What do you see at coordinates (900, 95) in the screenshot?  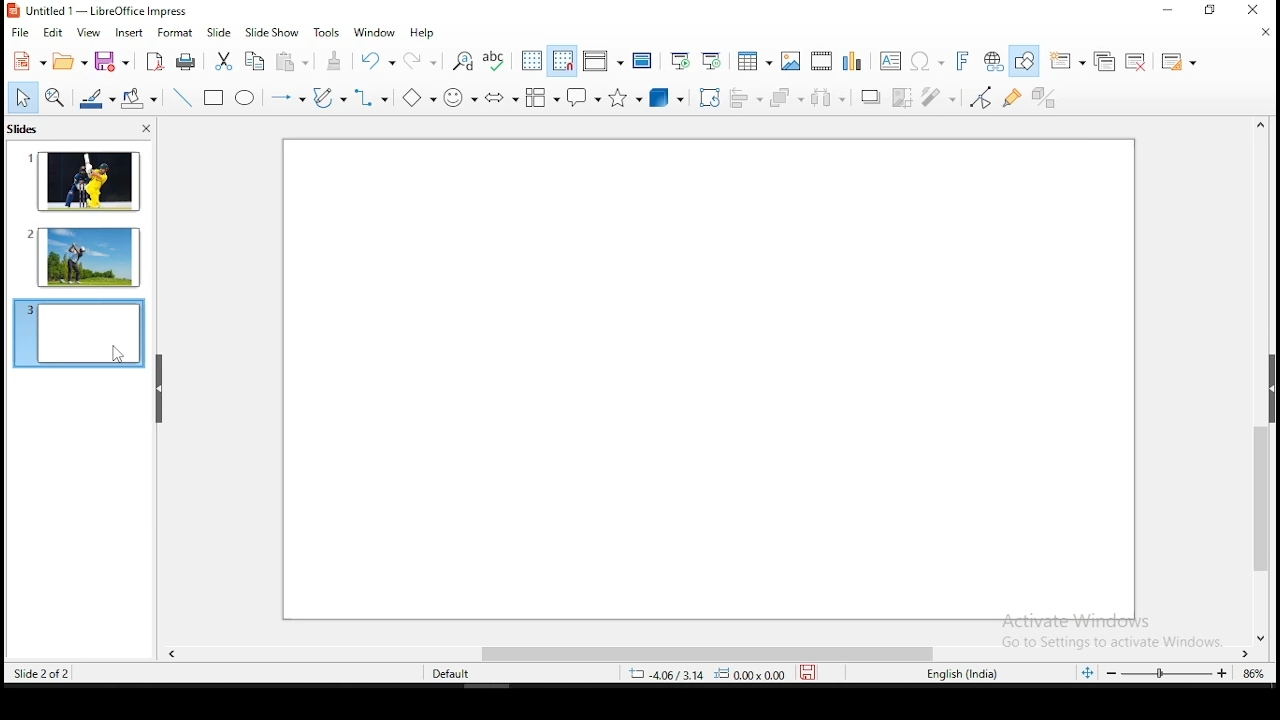 I see `crop image` at bounding box center [900, 95].